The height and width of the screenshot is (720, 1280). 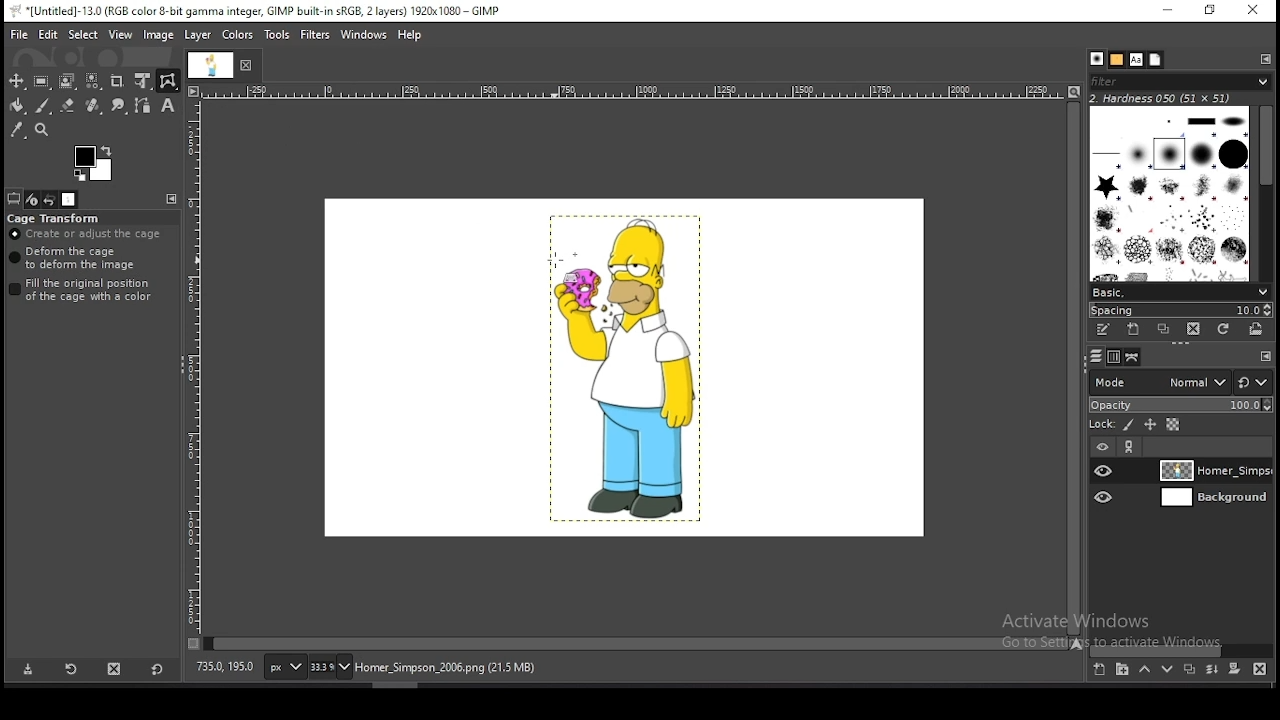 What do you see at coordinates (329, 667) in the screenshot?
I see `zoom status` at bounding box center [329, 667].